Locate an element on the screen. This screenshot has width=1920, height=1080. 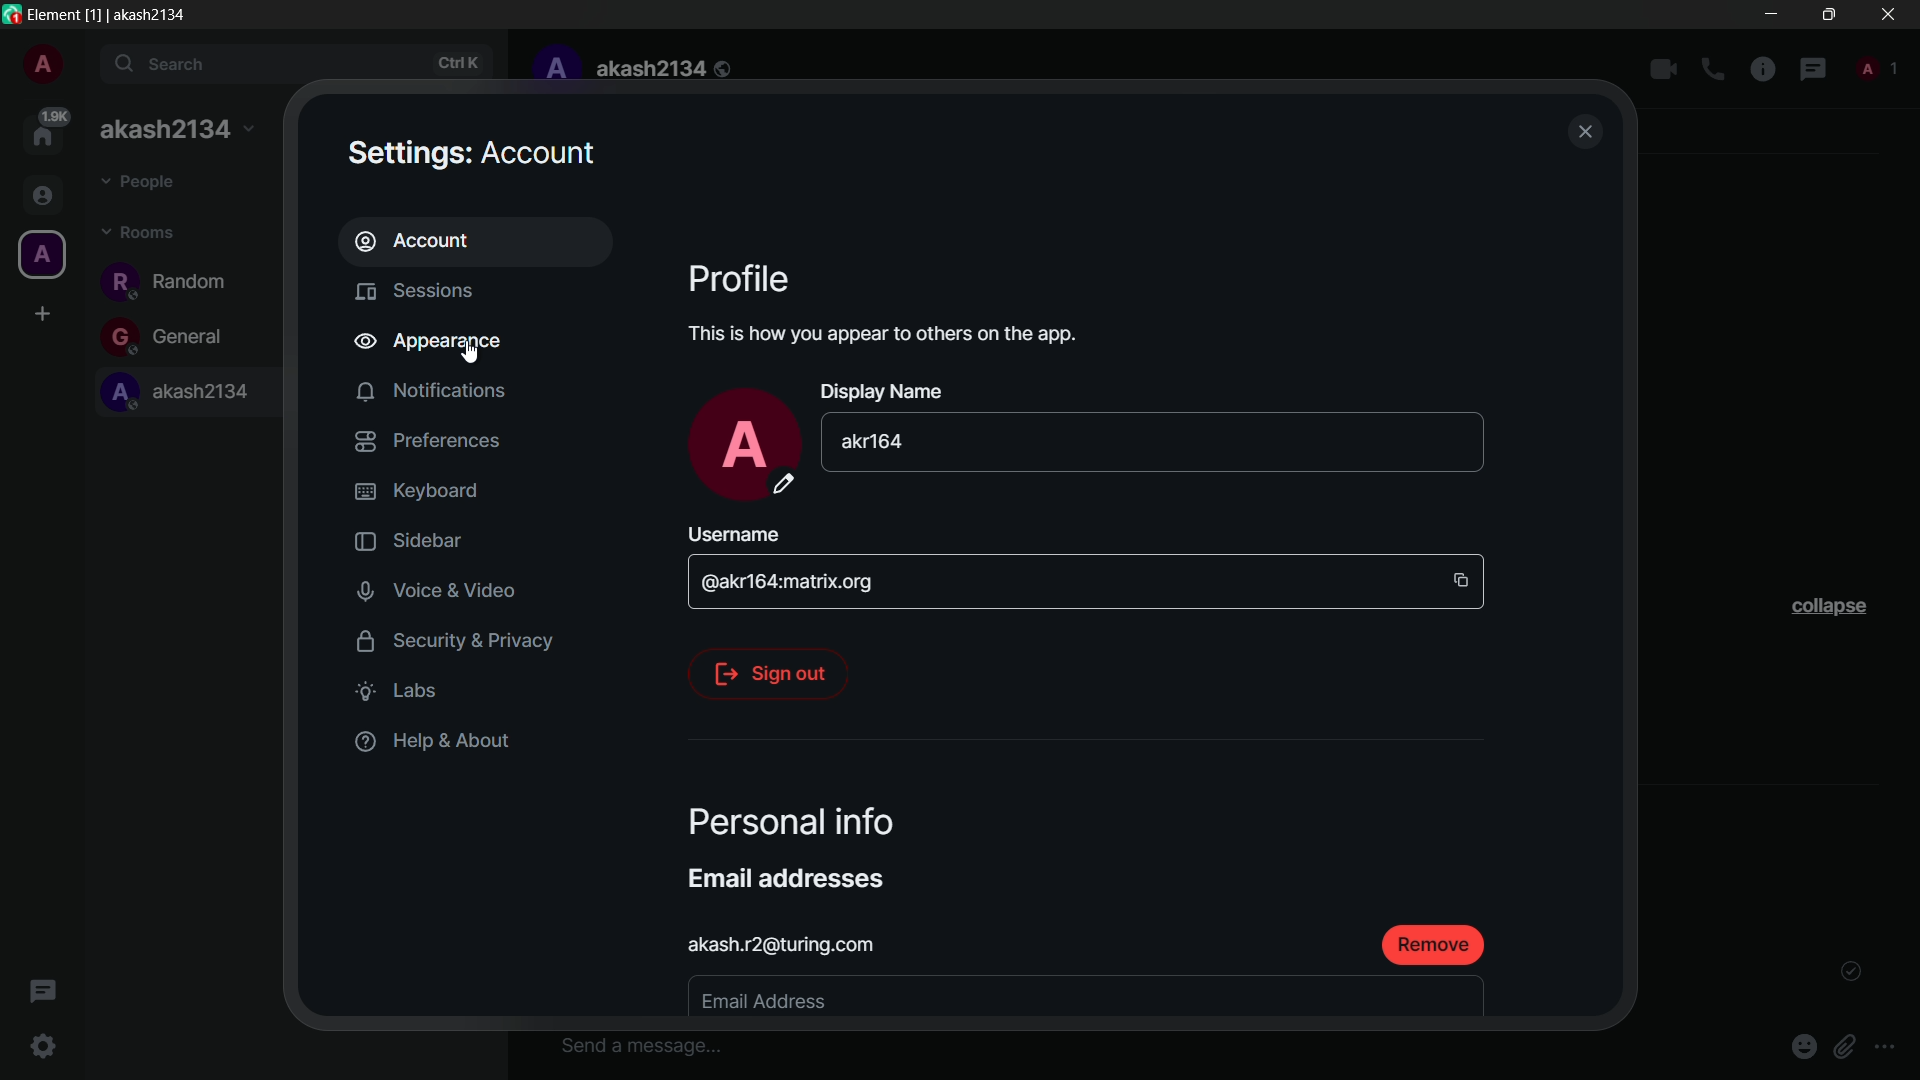
appearance is located at coordinates (425, 342).